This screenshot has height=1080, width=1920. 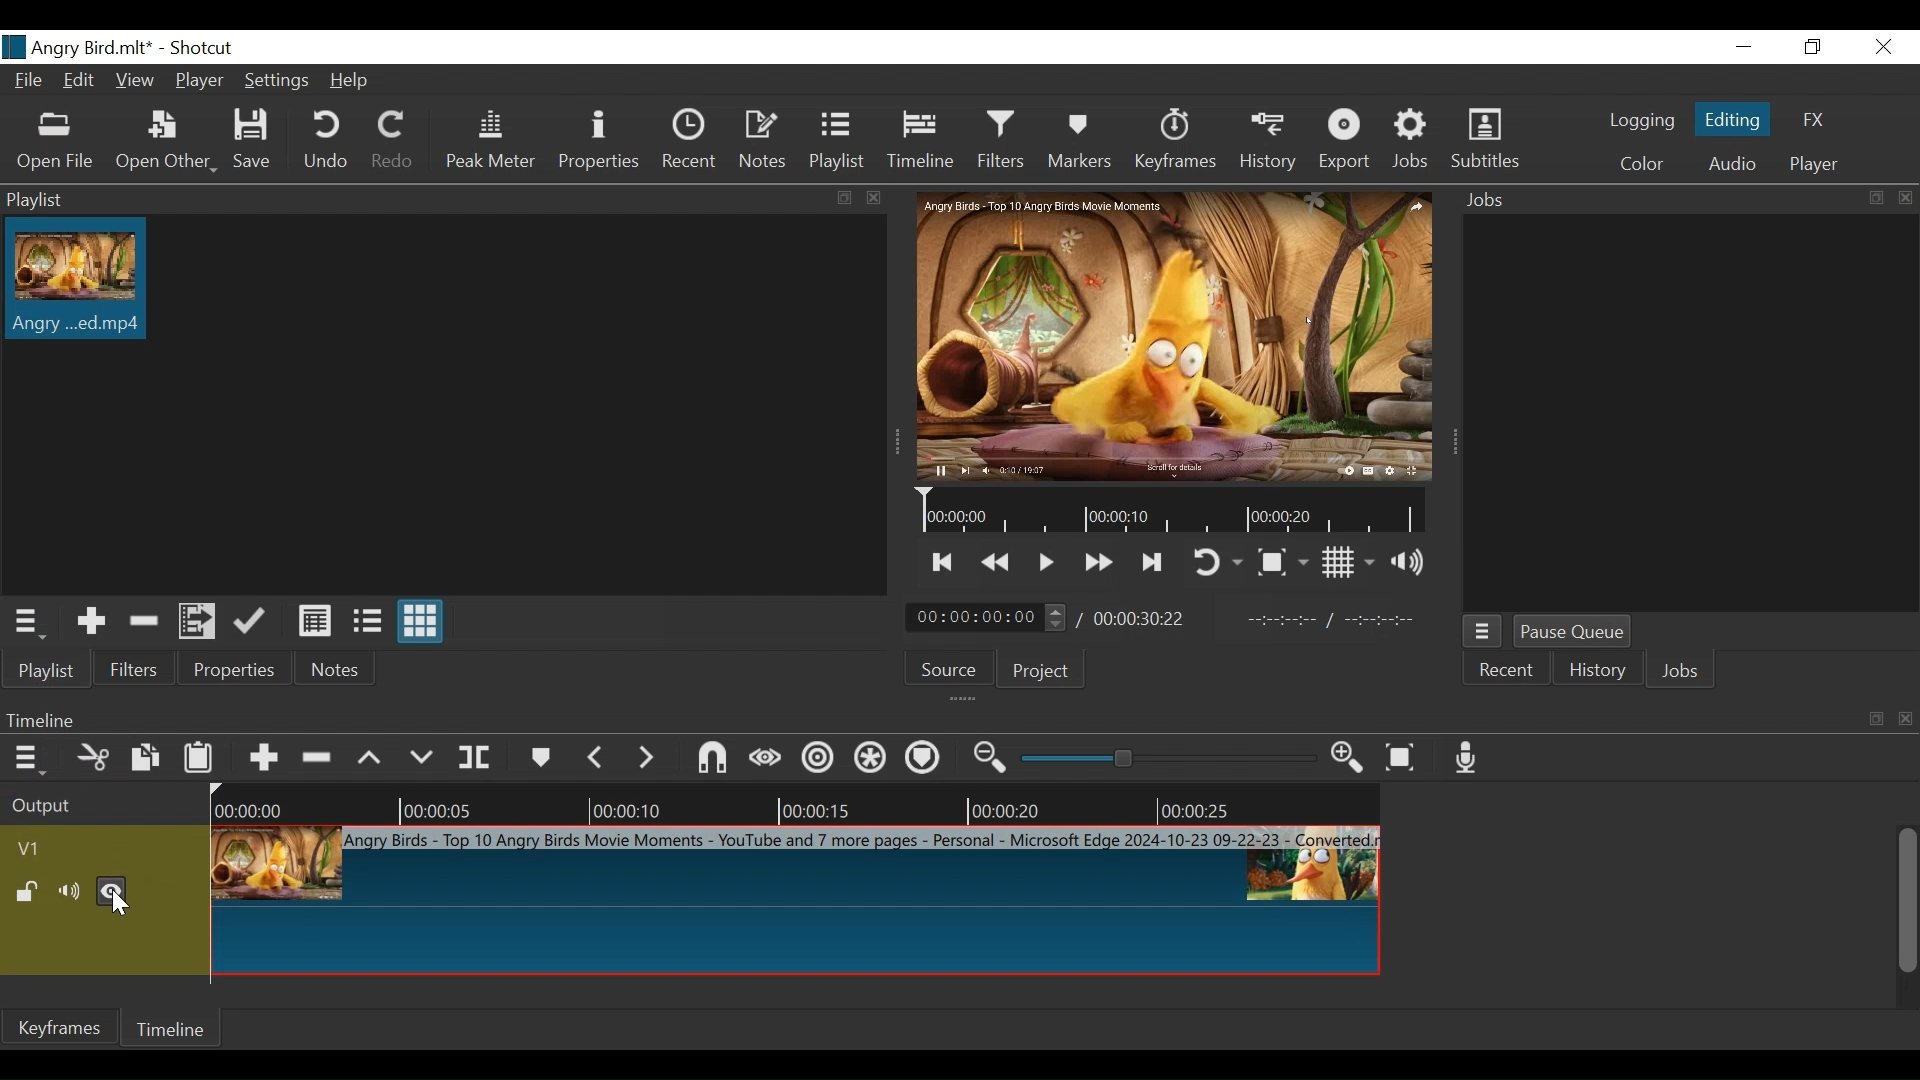 I want to click on Ripple Delete, so click(x=315, y=758).